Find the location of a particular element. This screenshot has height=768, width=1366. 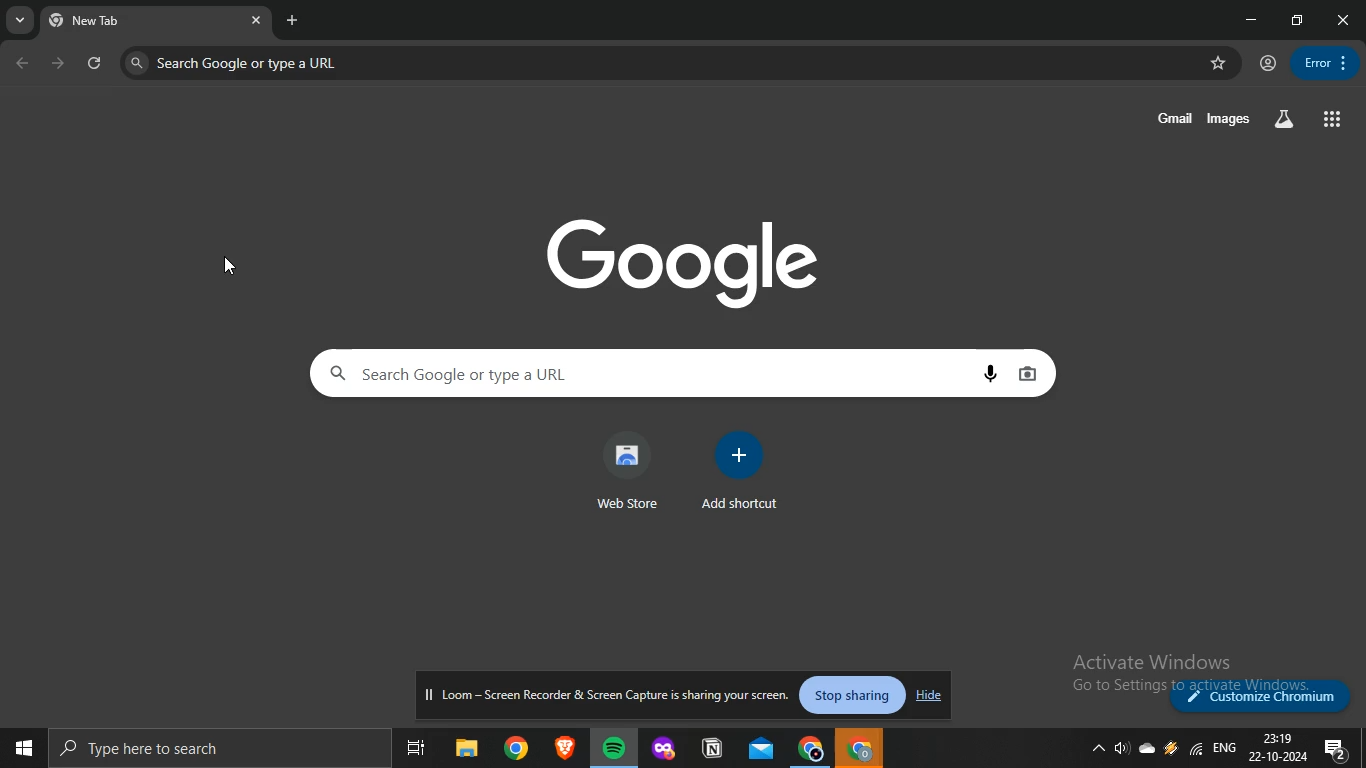

google apps is located at coordinates (1334, 121).